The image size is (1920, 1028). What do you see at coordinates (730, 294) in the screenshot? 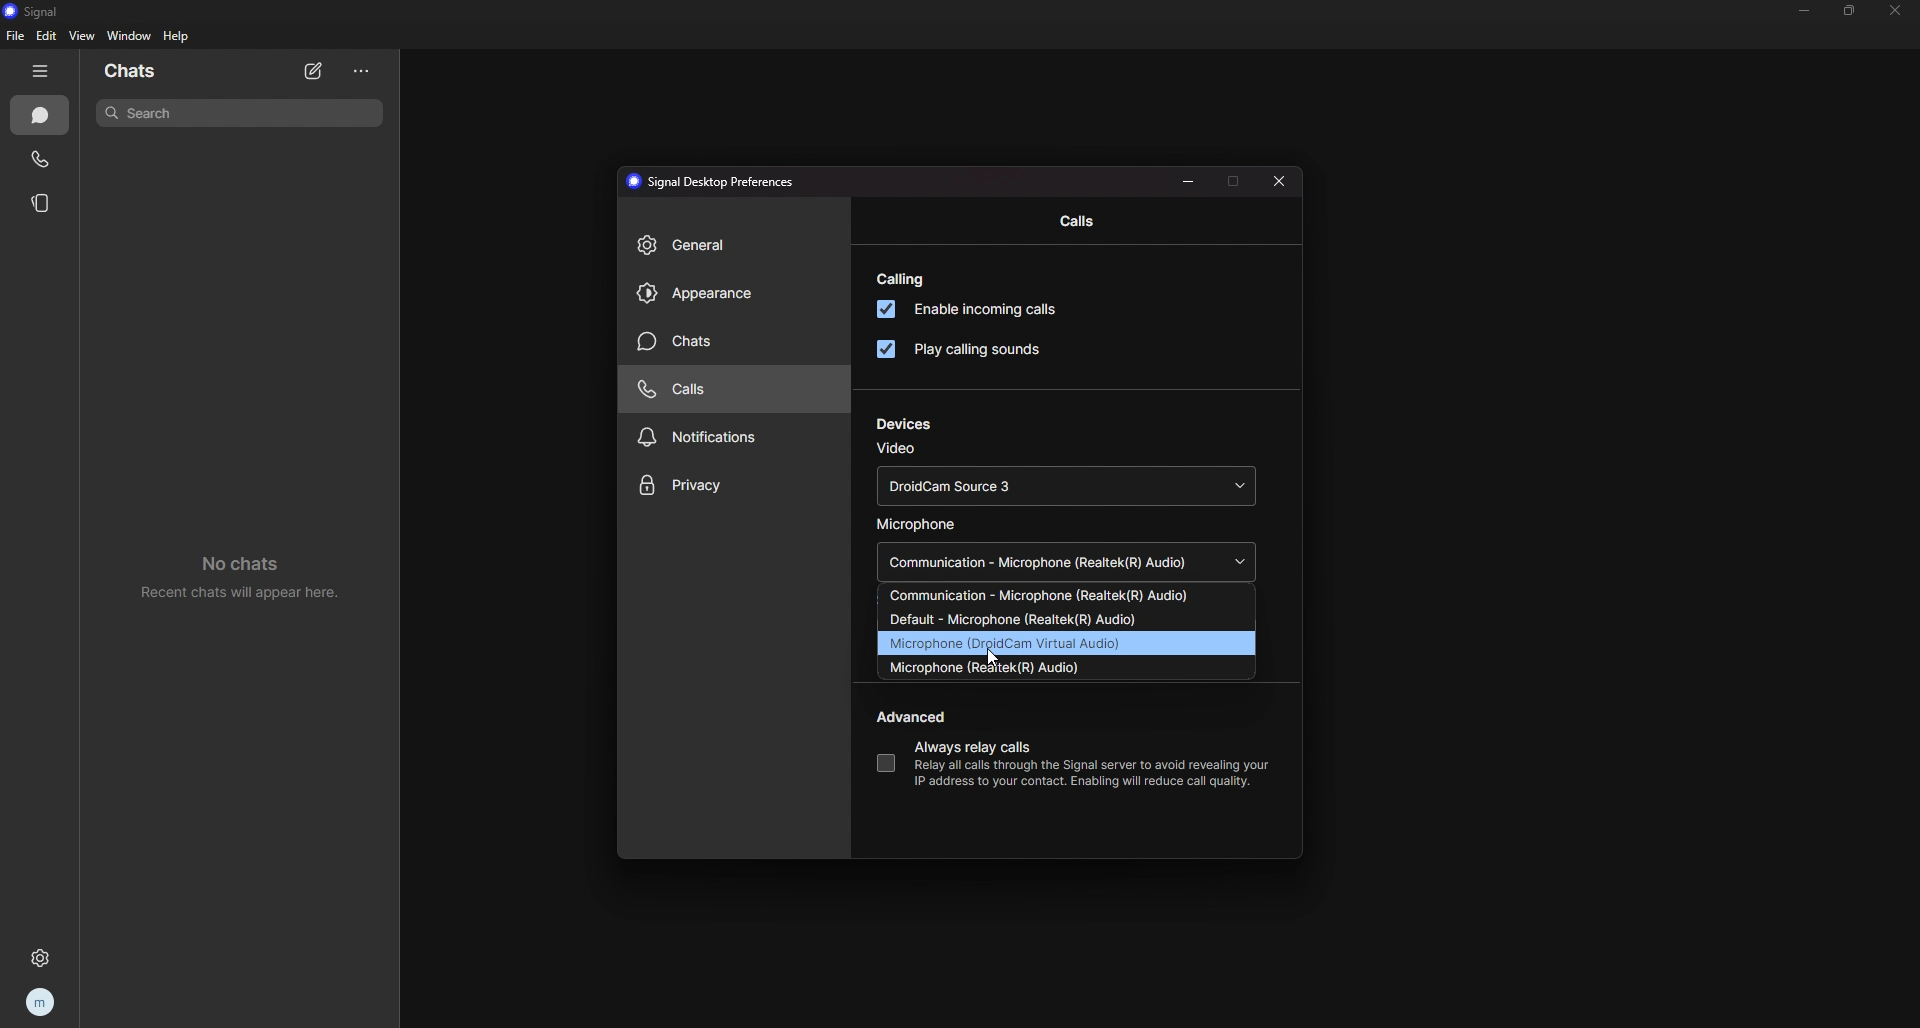
I see `appearance` at bounding box center [730, 294].